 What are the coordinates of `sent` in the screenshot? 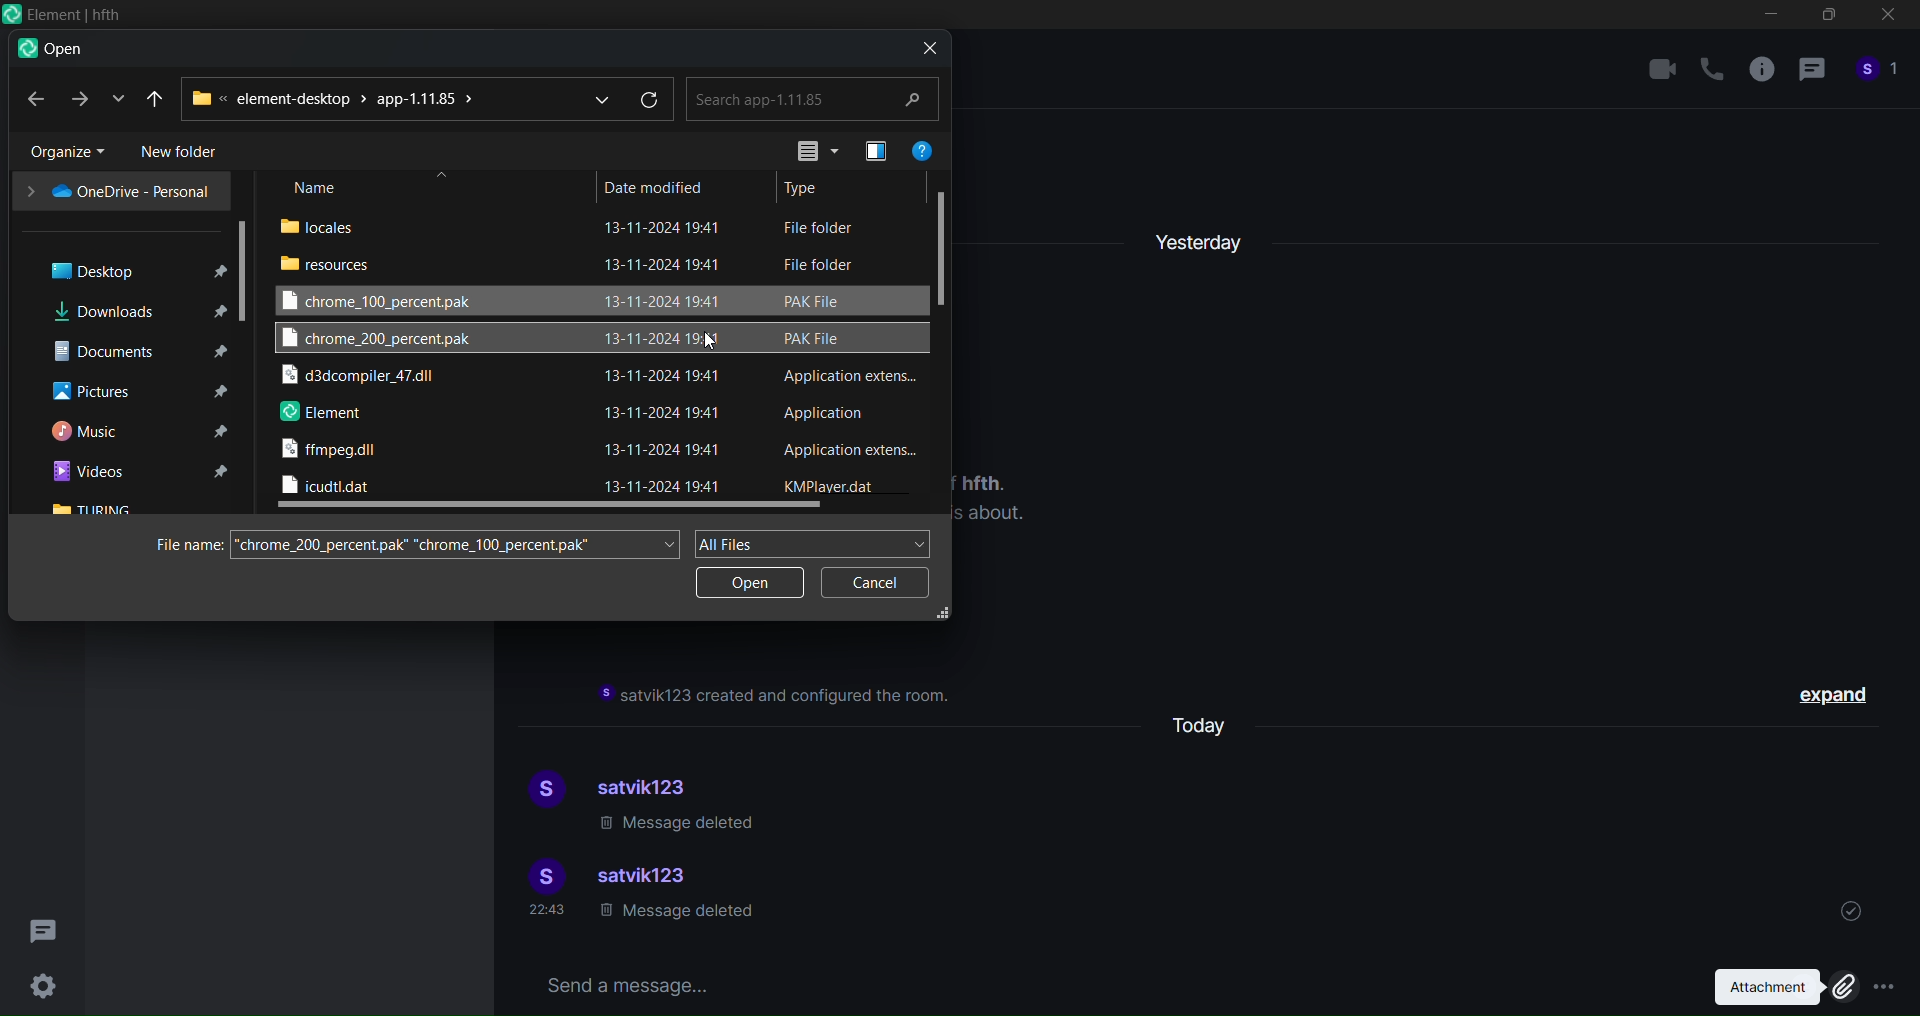 It's located at (1851, 908).